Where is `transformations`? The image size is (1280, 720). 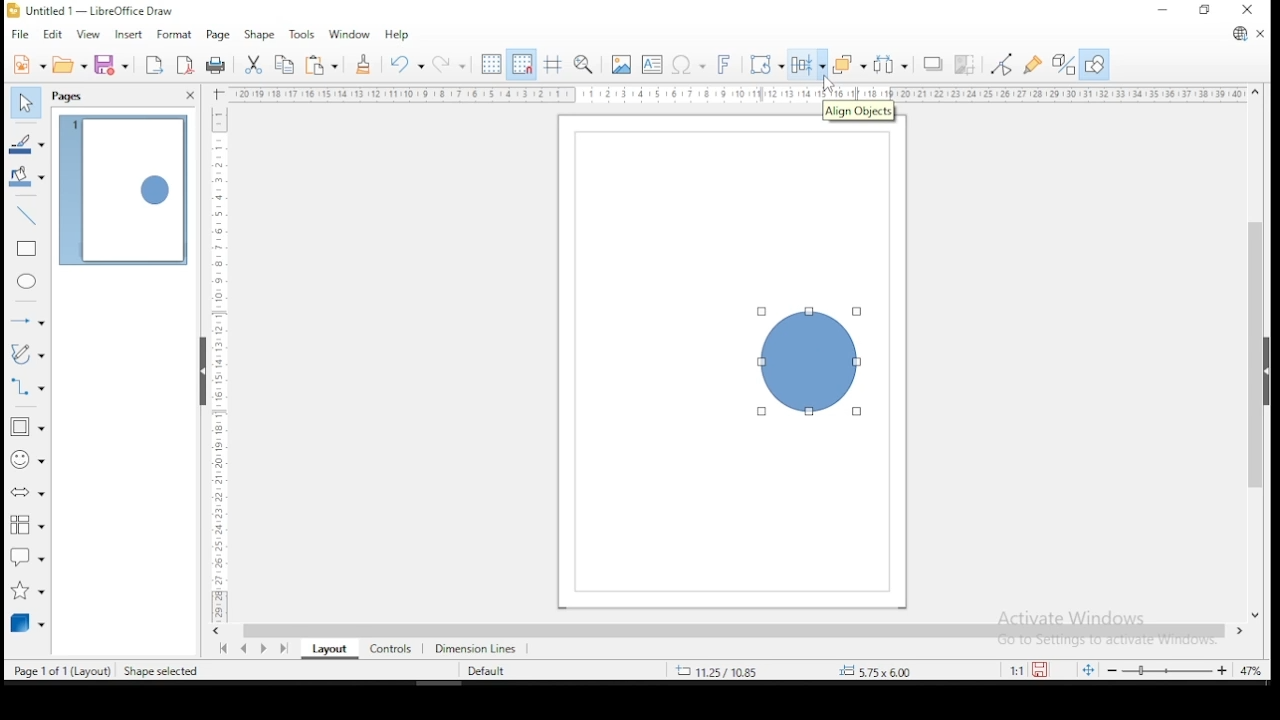 transformations is located at coordinates (764, 62).